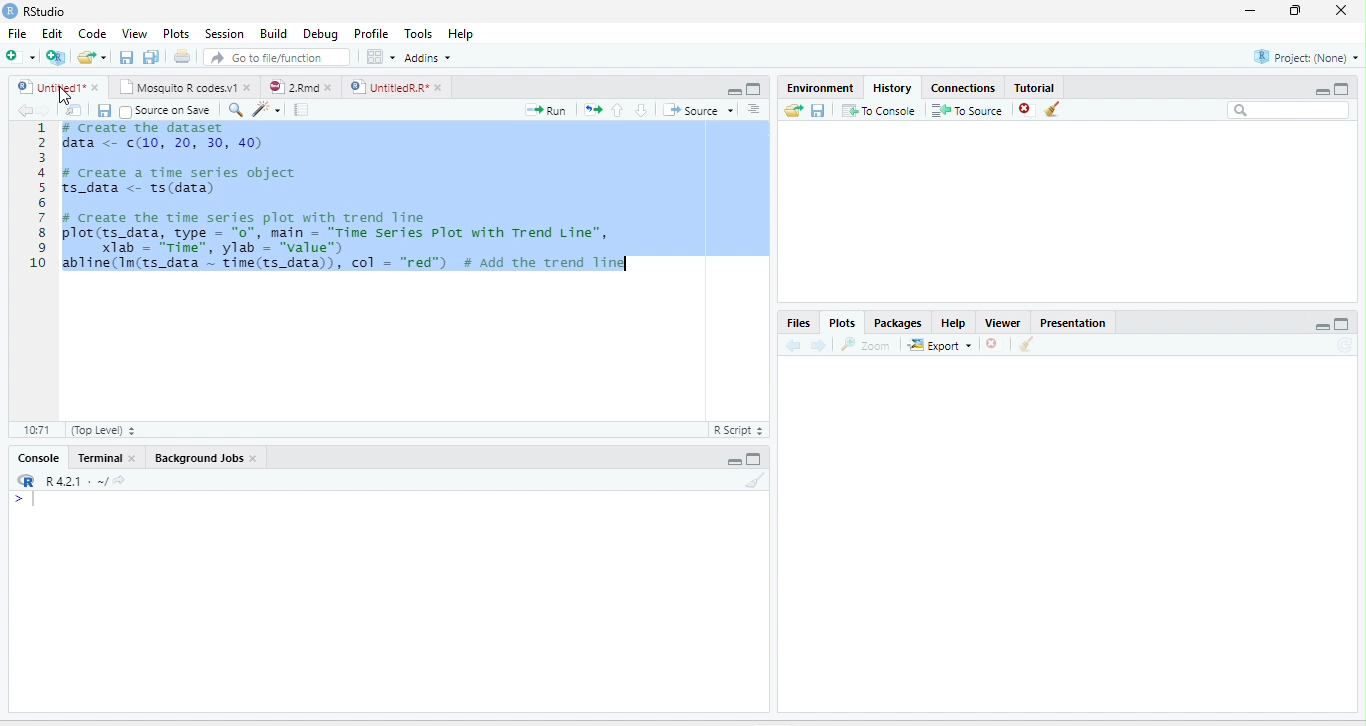  Describe the element at coordinates (1346, 345) in the screenshot. I see `Refresh current plot` at that location.